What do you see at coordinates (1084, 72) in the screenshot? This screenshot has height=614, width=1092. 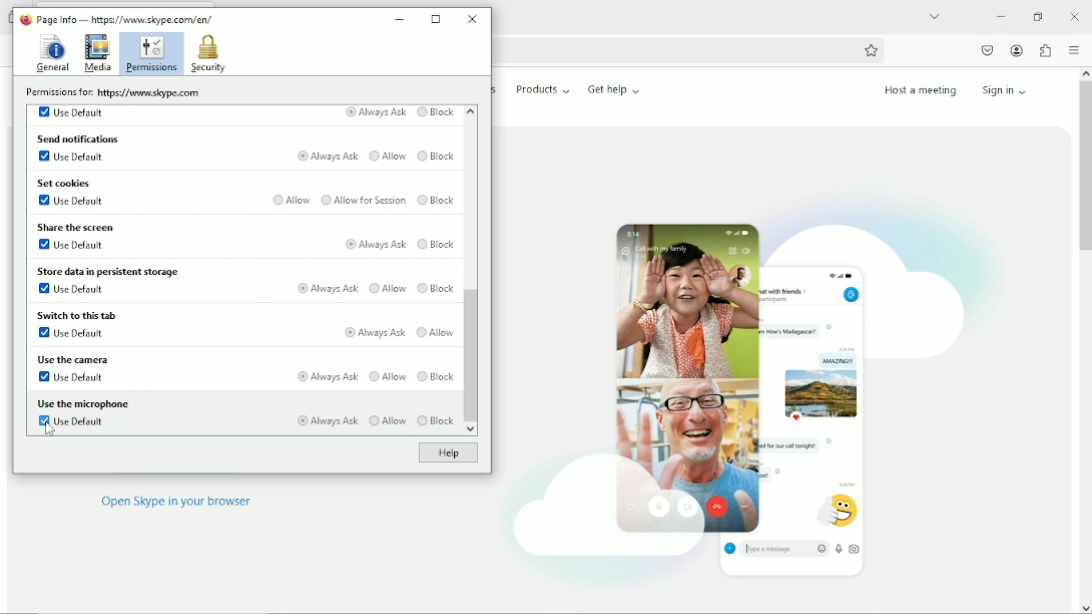 I see `scroll up` at bounding box center [1084, 72].